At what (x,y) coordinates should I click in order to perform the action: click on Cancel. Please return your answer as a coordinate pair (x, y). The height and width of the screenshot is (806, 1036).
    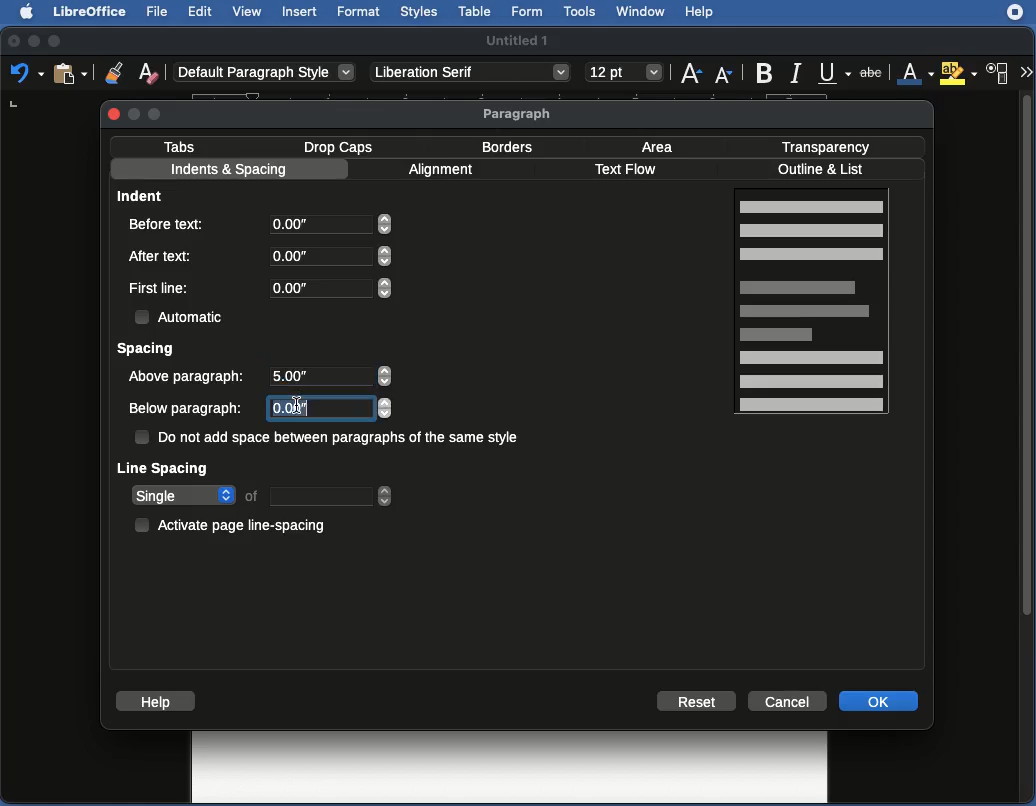
    Looking at the image, I should click on (789, 700).